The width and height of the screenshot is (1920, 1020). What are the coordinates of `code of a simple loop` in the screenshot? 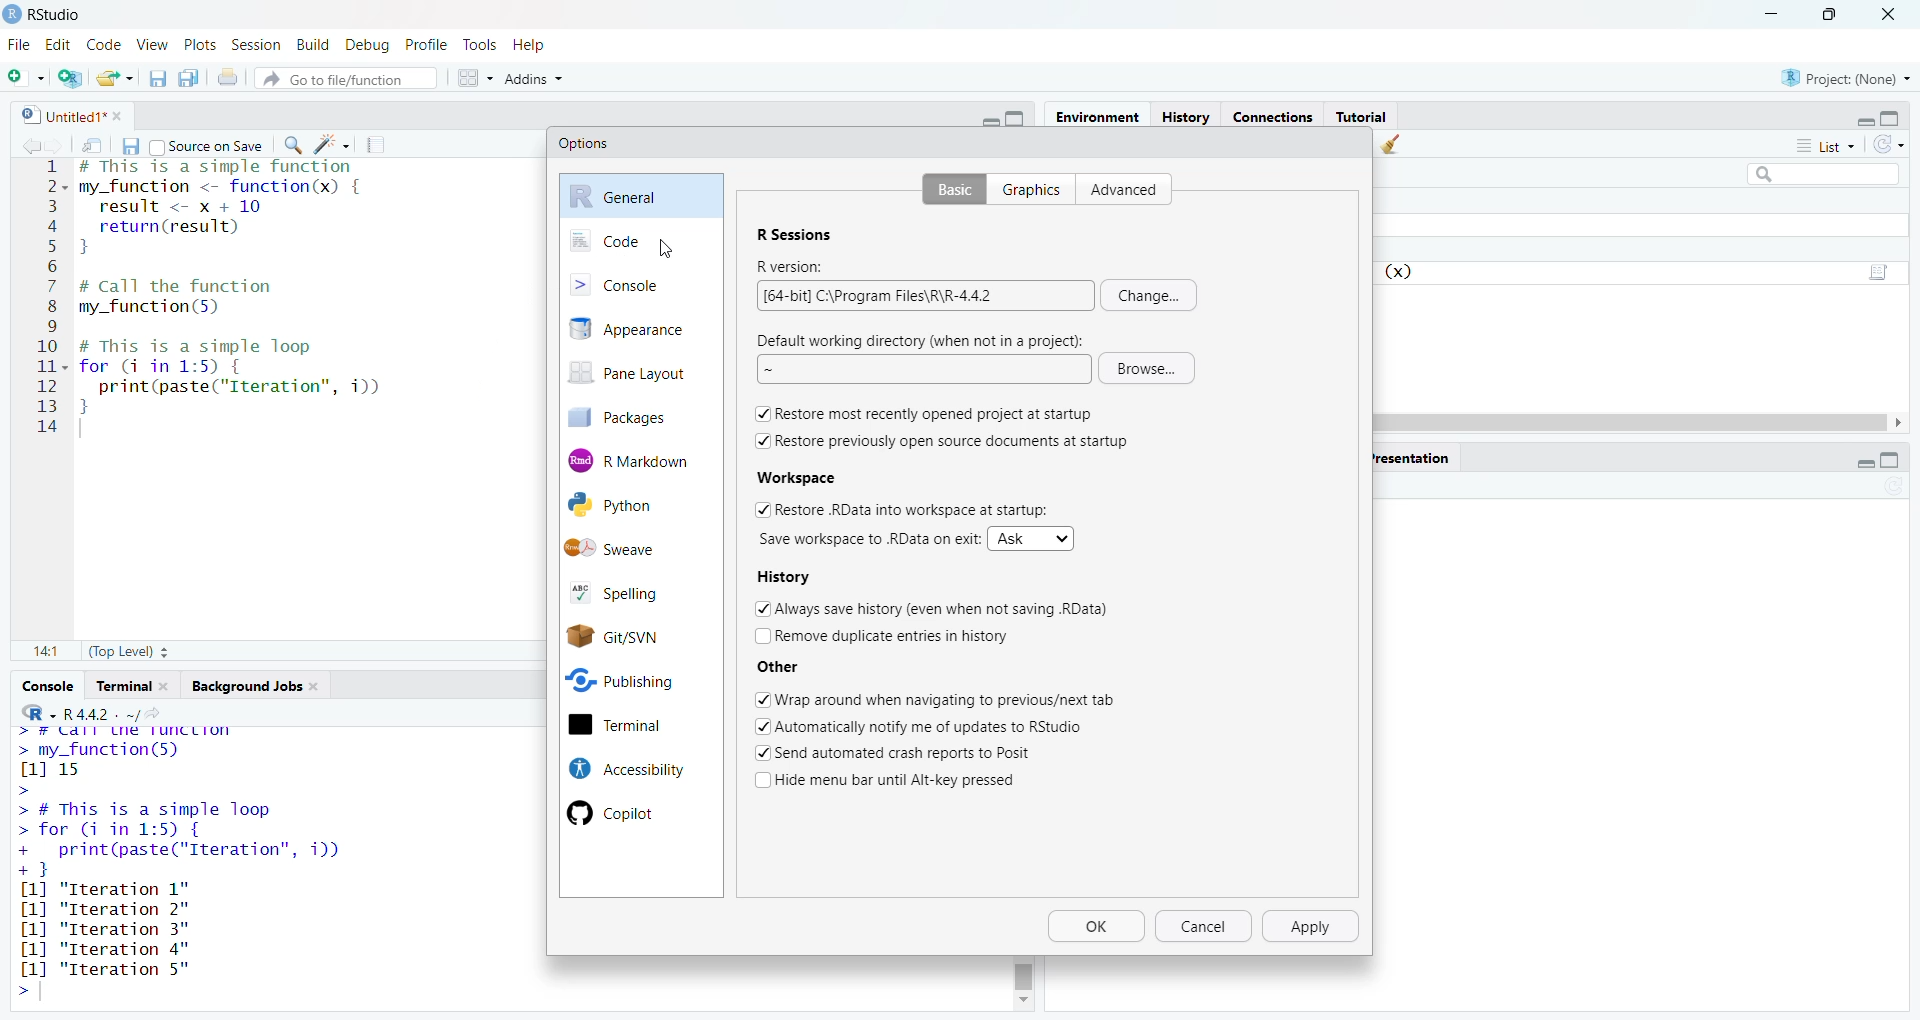 It's located at (238, 376).